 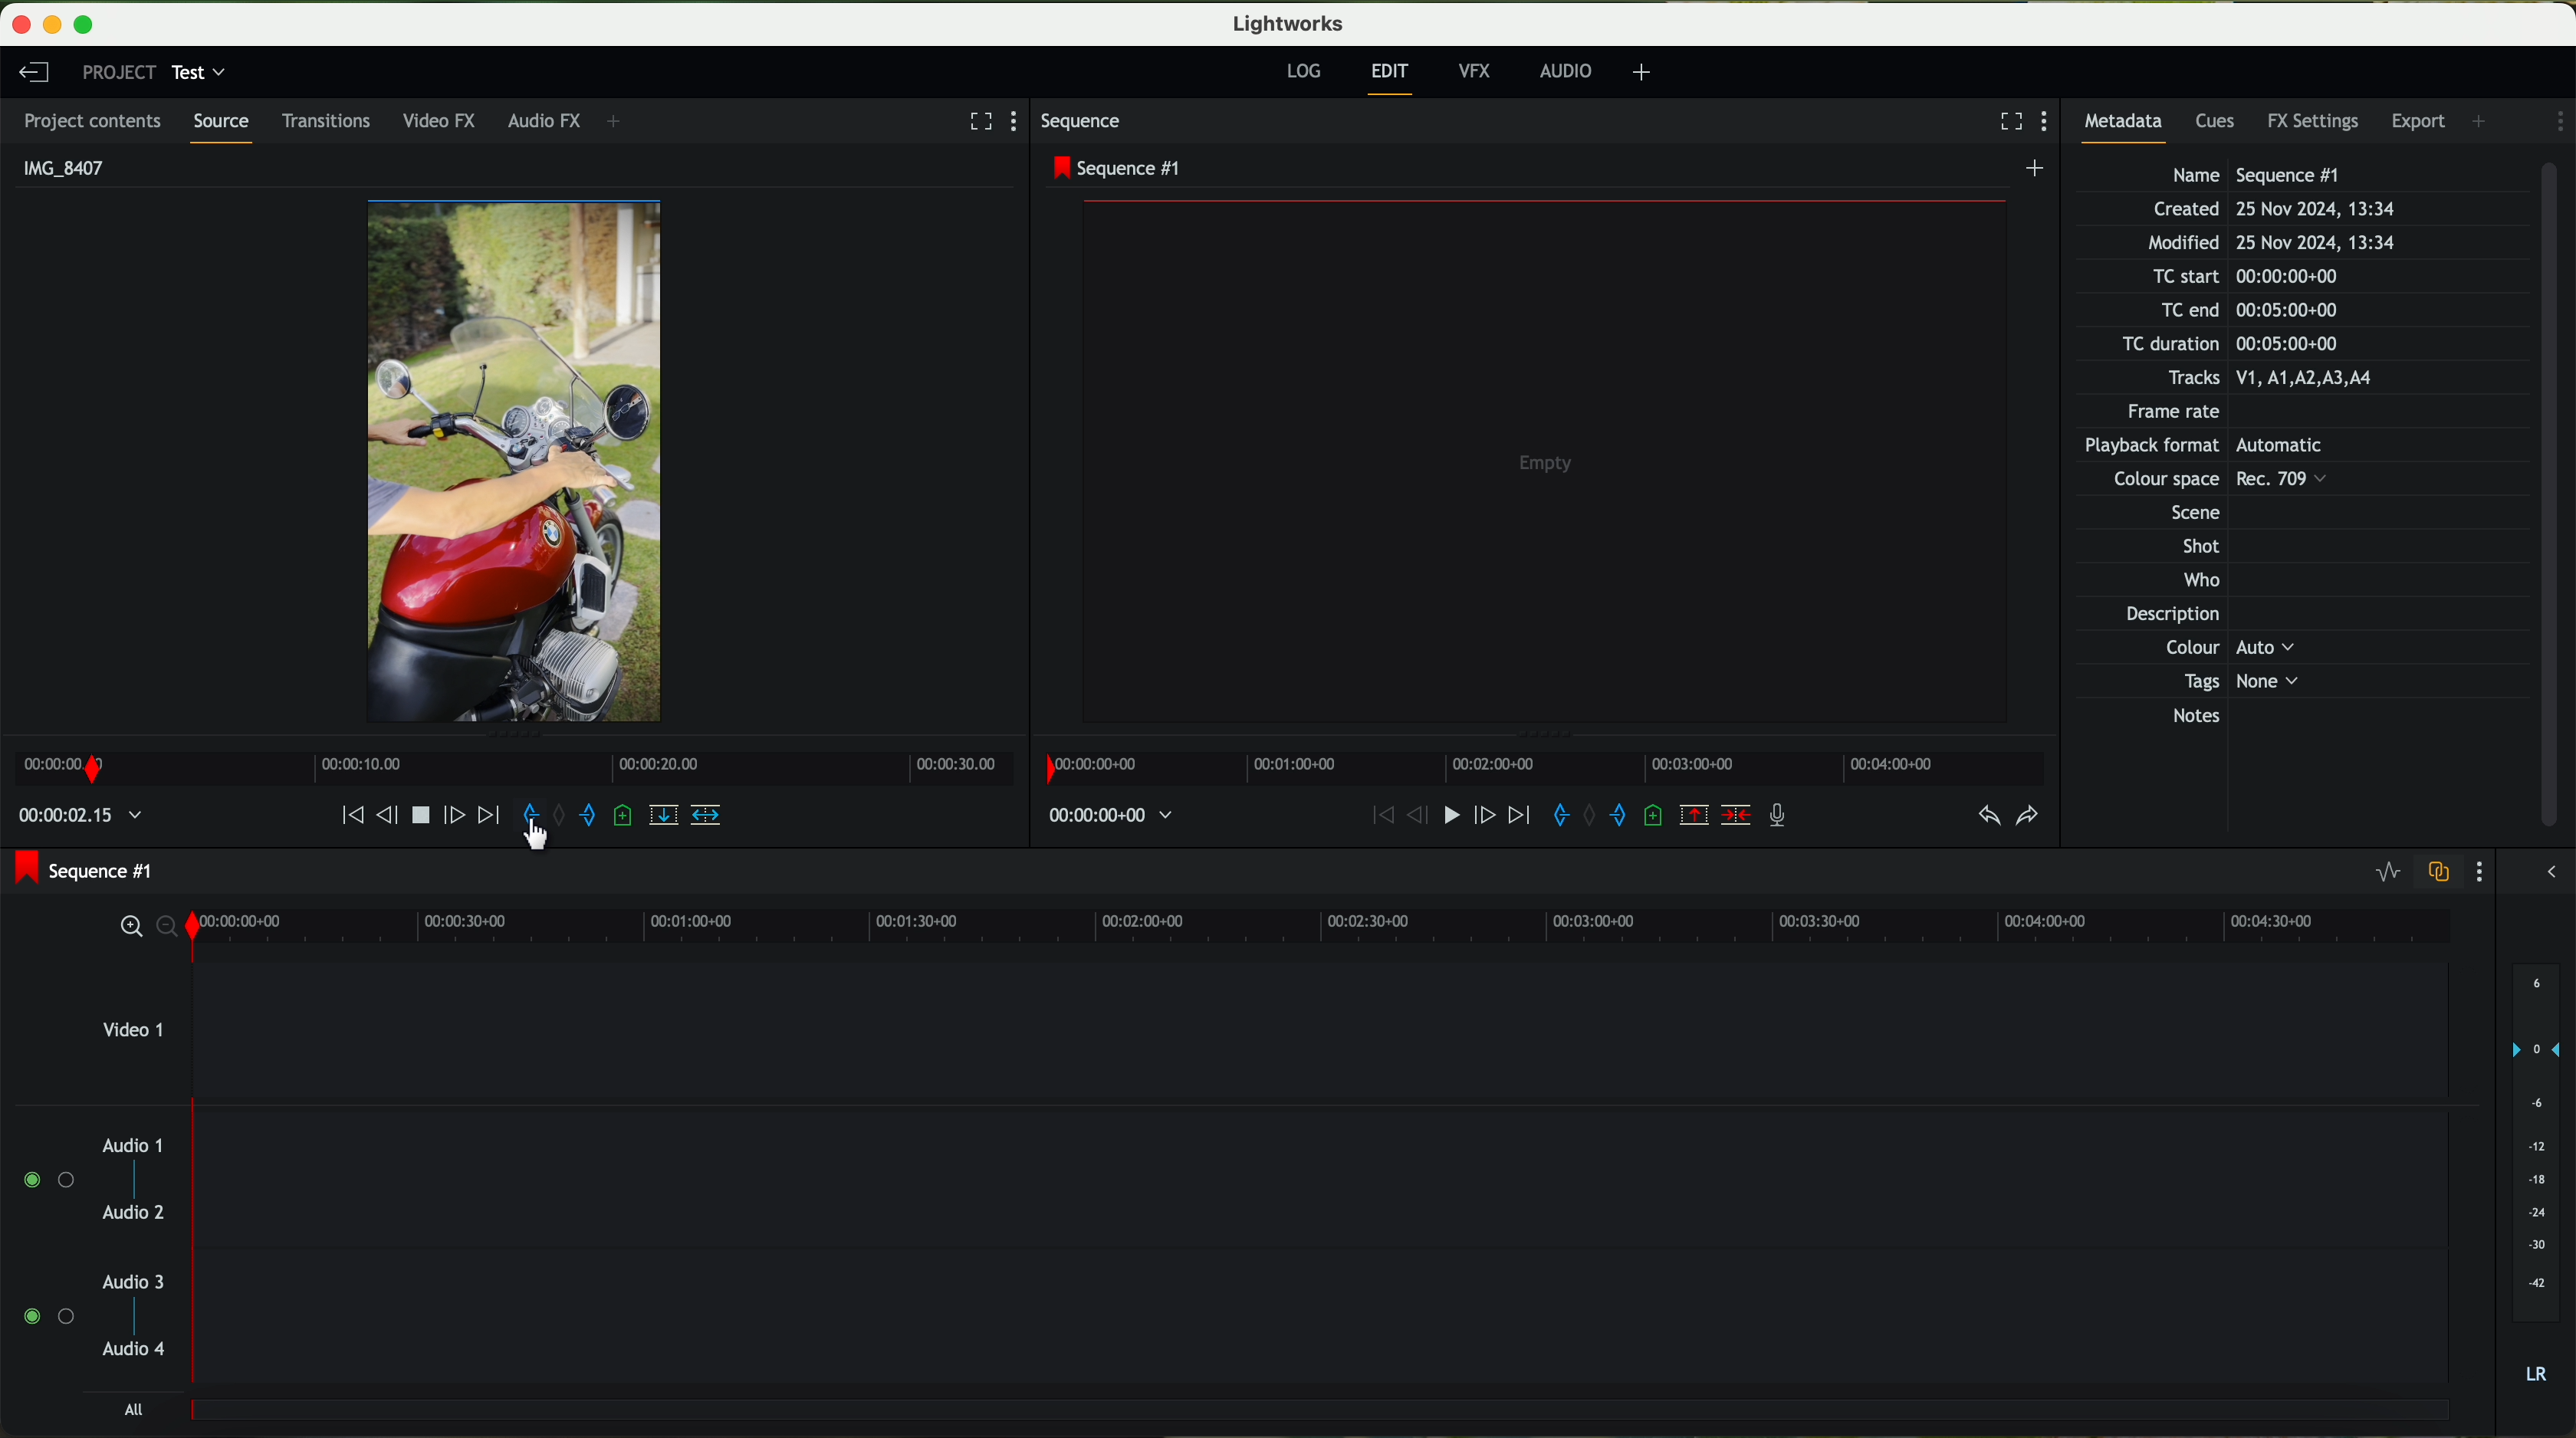 What do you see at coordinates (2186, 510) in the screenshot?
I see `` at bounding box center [2186, 510].